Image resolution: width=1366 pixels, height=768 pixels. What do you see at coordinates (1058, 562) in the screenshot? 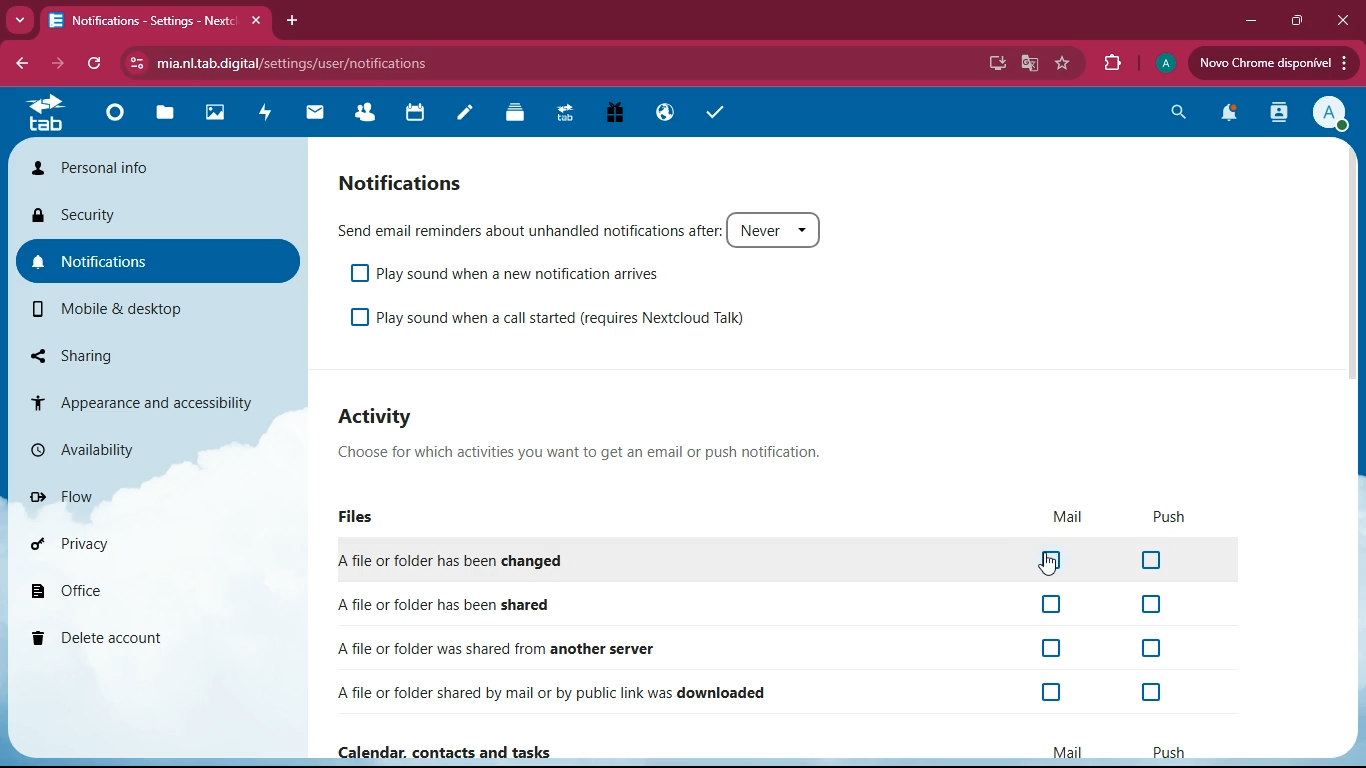
I see `off` at bounding box center [1058, 562].